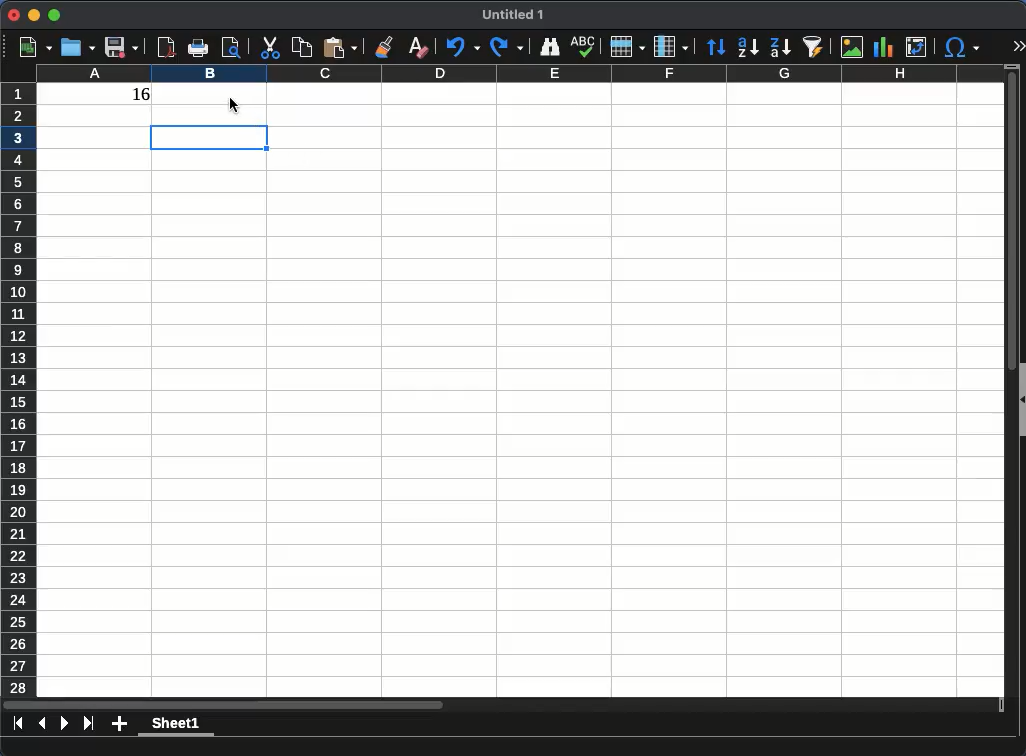 The image size is (1026, 756). I want to click on close, so click(14, 15).